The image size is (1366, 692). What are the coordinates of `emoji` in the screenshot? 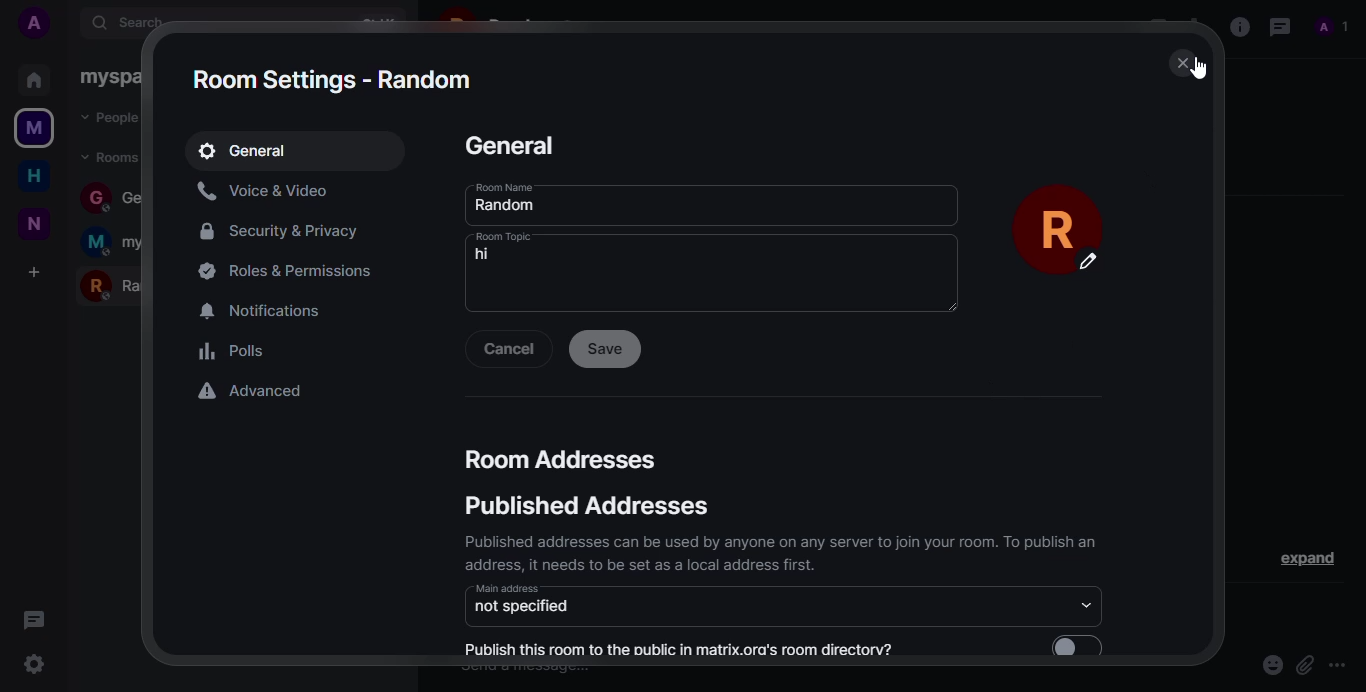 It's located at (1264, 660).